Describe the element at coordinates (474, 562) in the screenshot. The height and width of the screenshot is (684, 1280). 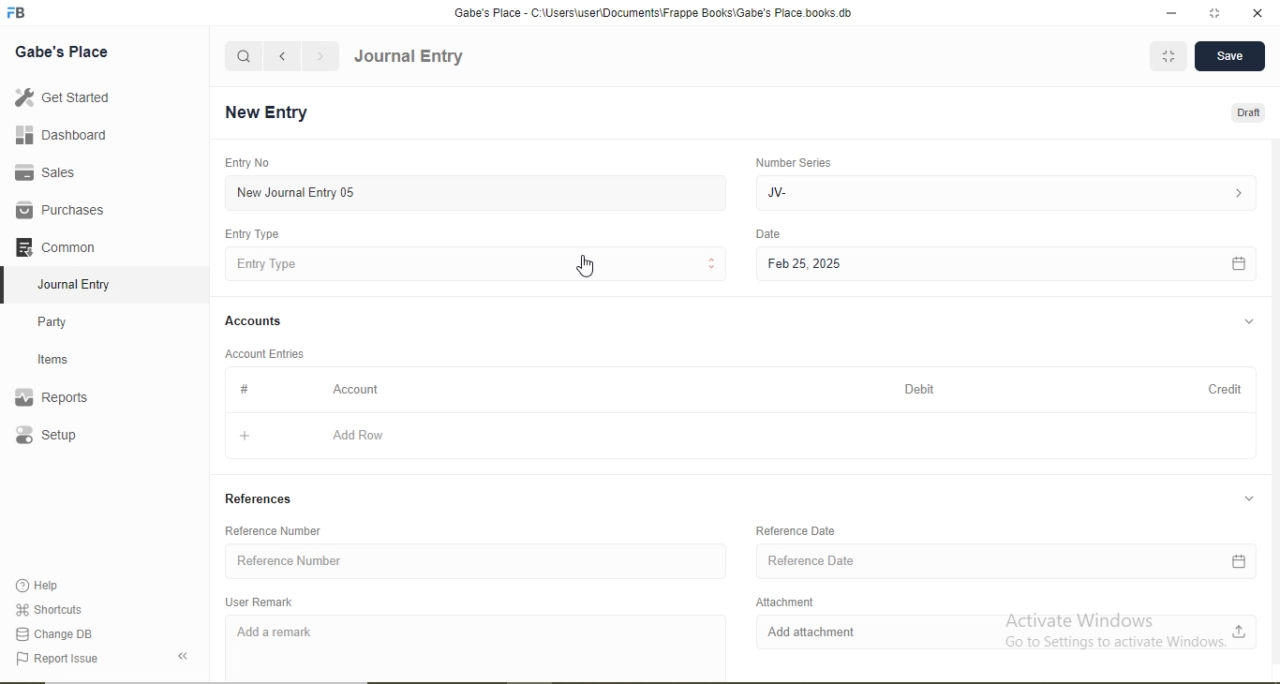
I see `Reference Number` at that location.